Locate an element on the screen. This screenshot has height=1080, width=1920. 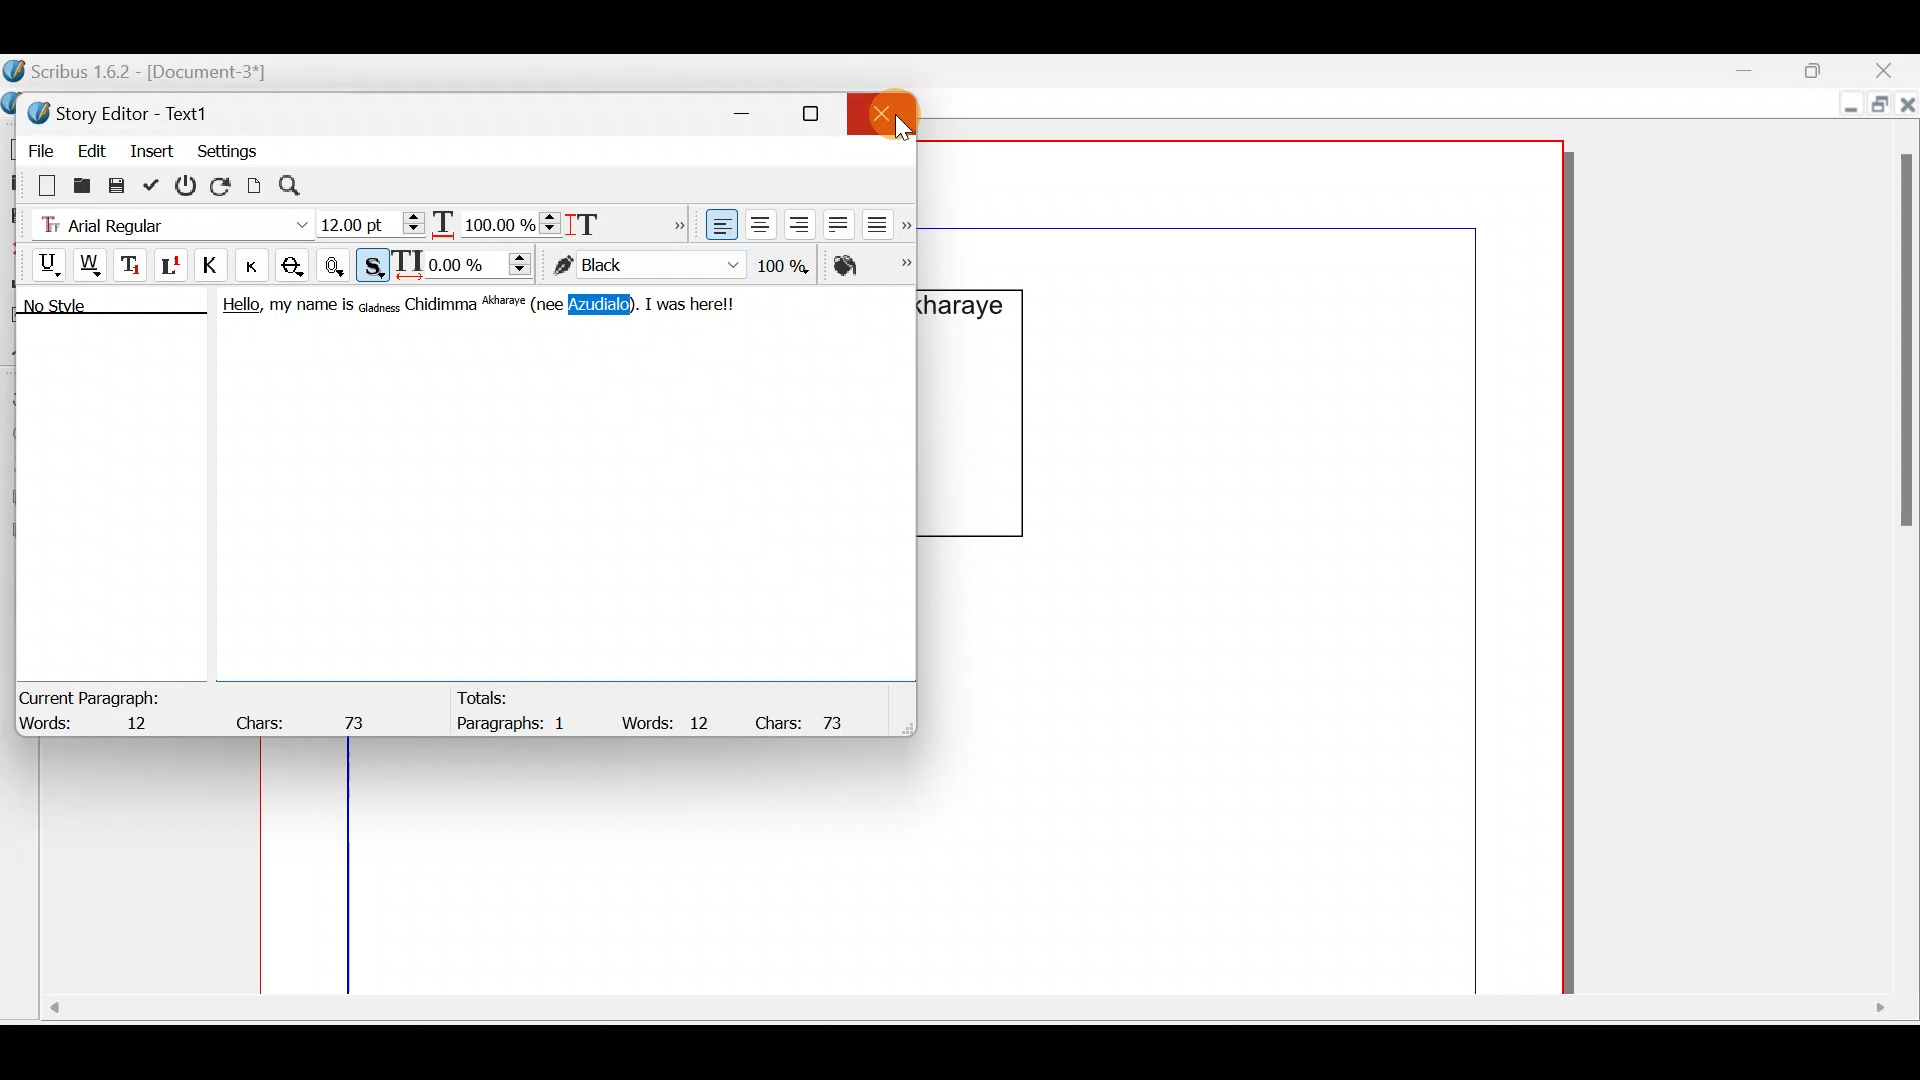
Scribus 1.6.2 - [Document-3*] is located at coordinates (158, 73).